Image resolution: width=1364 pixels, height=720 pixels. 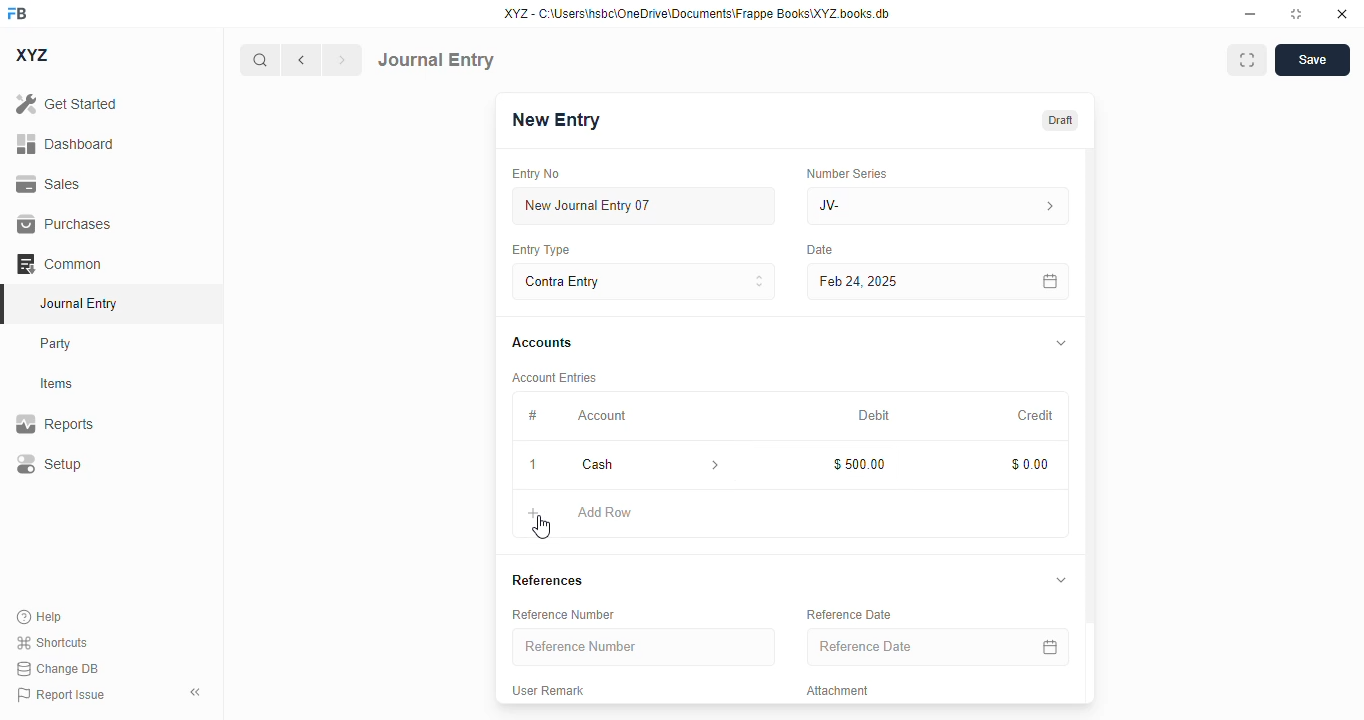 I want to click on sales, so click(x=48, y=184).